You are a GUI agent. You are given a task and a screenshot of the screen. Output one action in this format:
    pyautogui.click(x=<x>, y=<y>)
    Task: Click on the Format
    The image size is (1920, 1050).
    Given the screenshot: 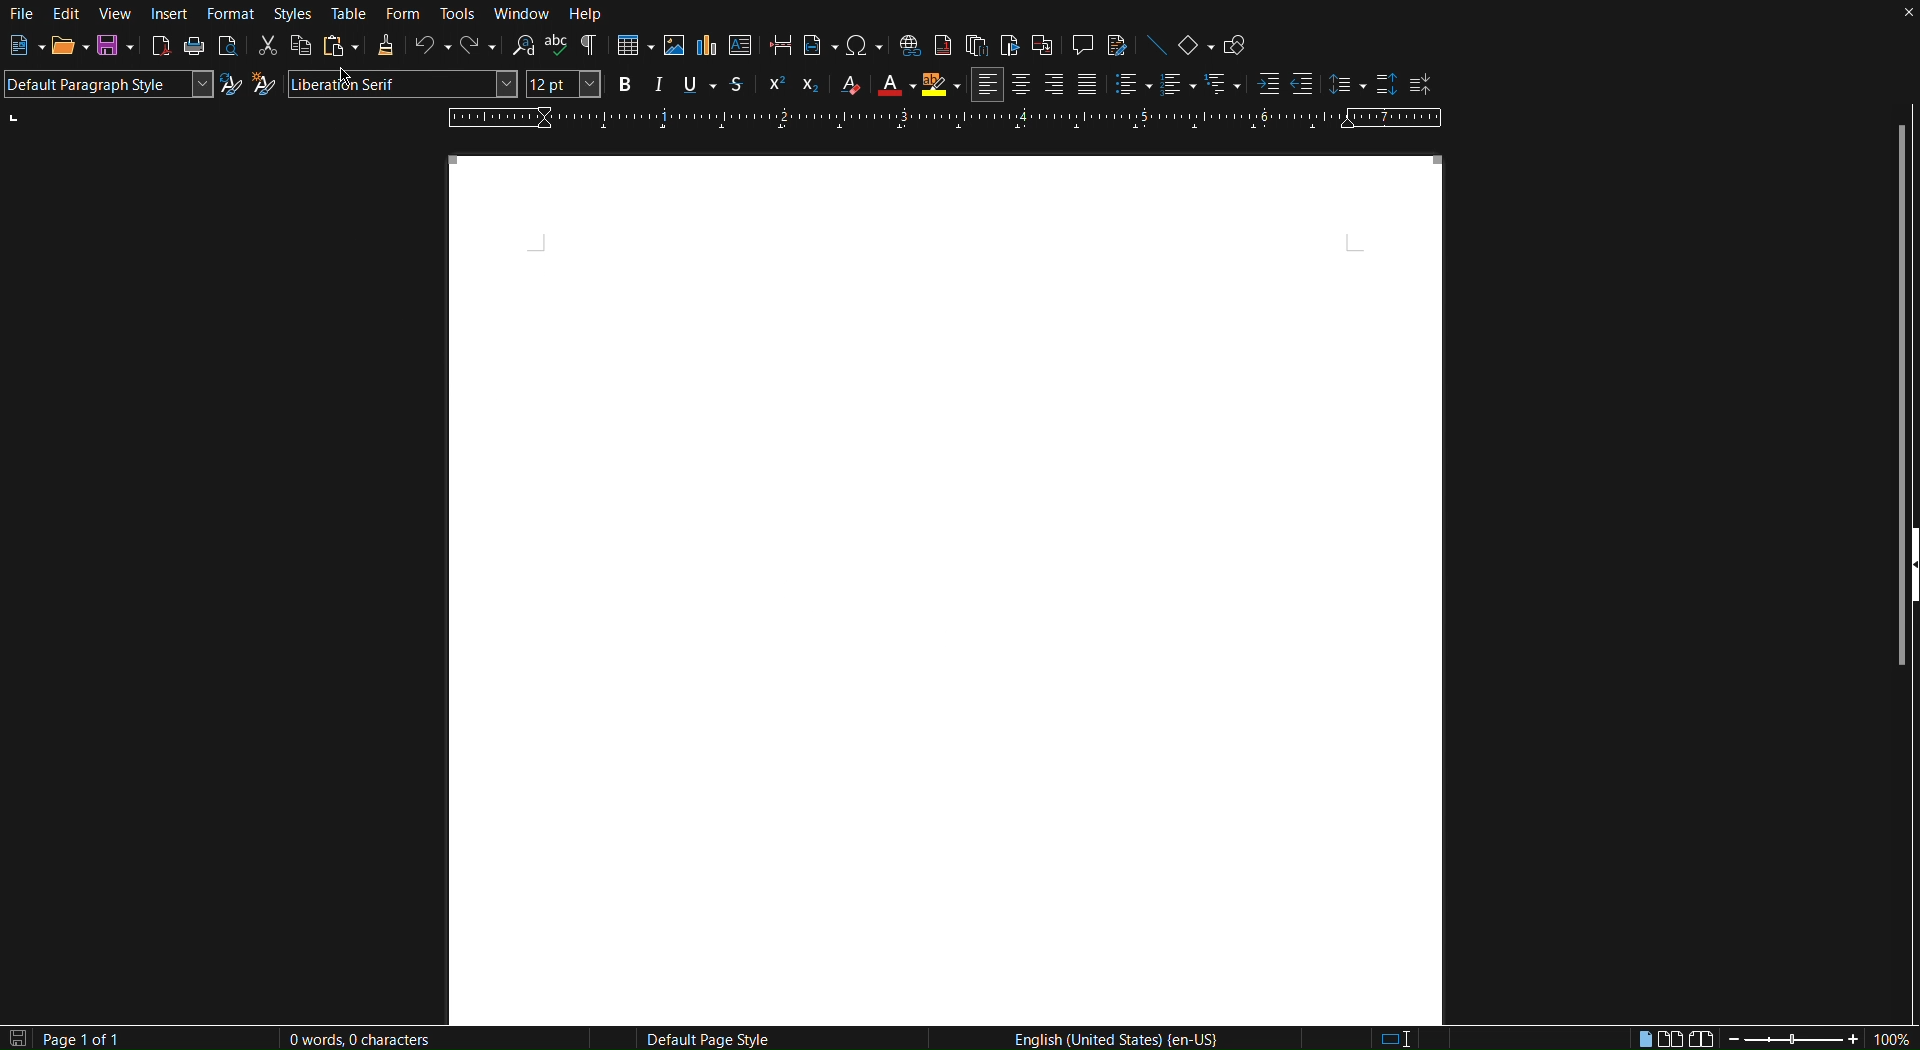 What is the action you would take?
    pyautogui.click(x=227, y=13)
    